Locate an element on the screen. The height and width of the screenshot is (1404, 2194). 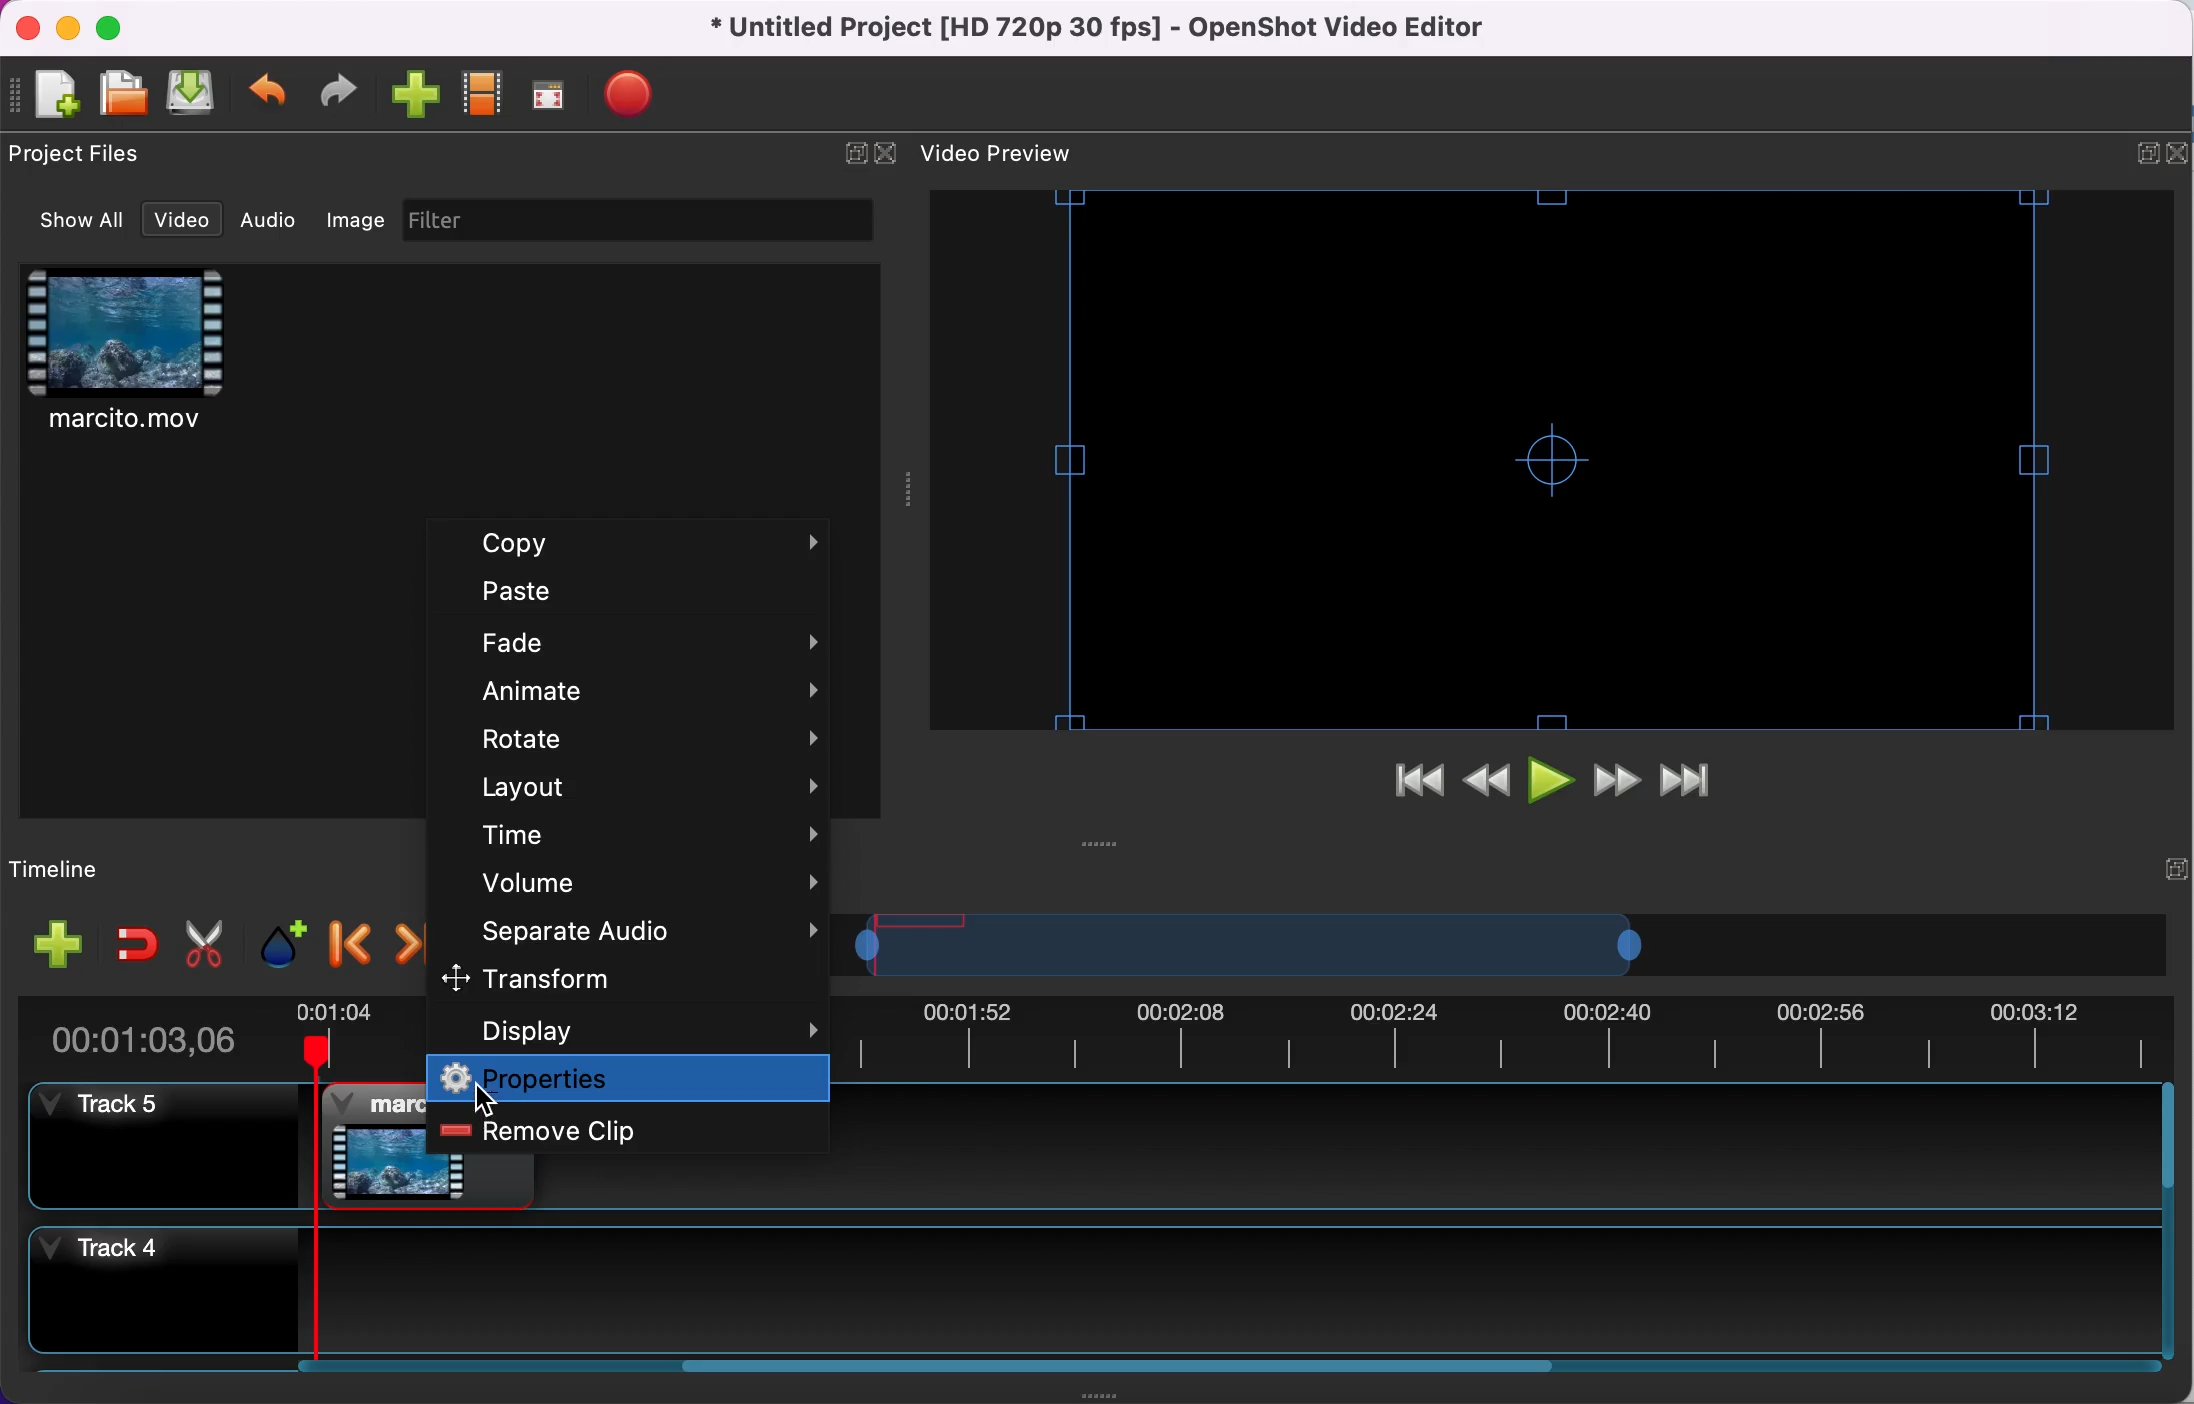
time is located at coordinates (638, 836).